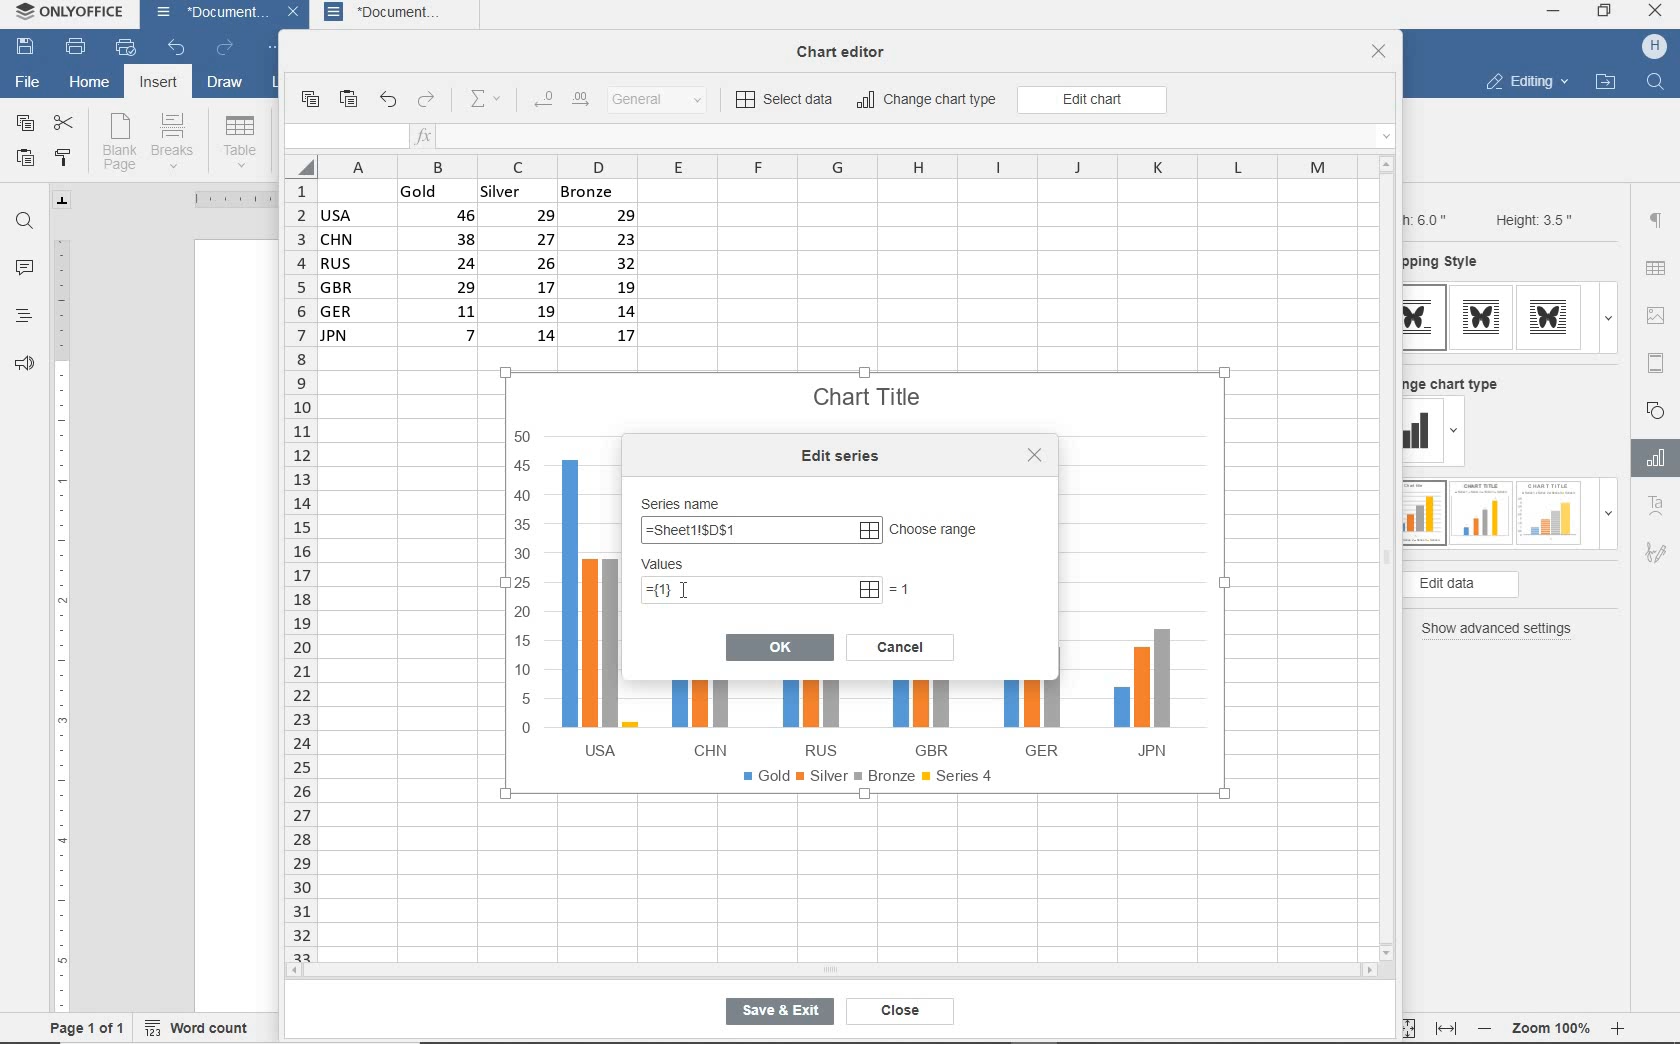  I want to click on =(1), so click(763, 590).